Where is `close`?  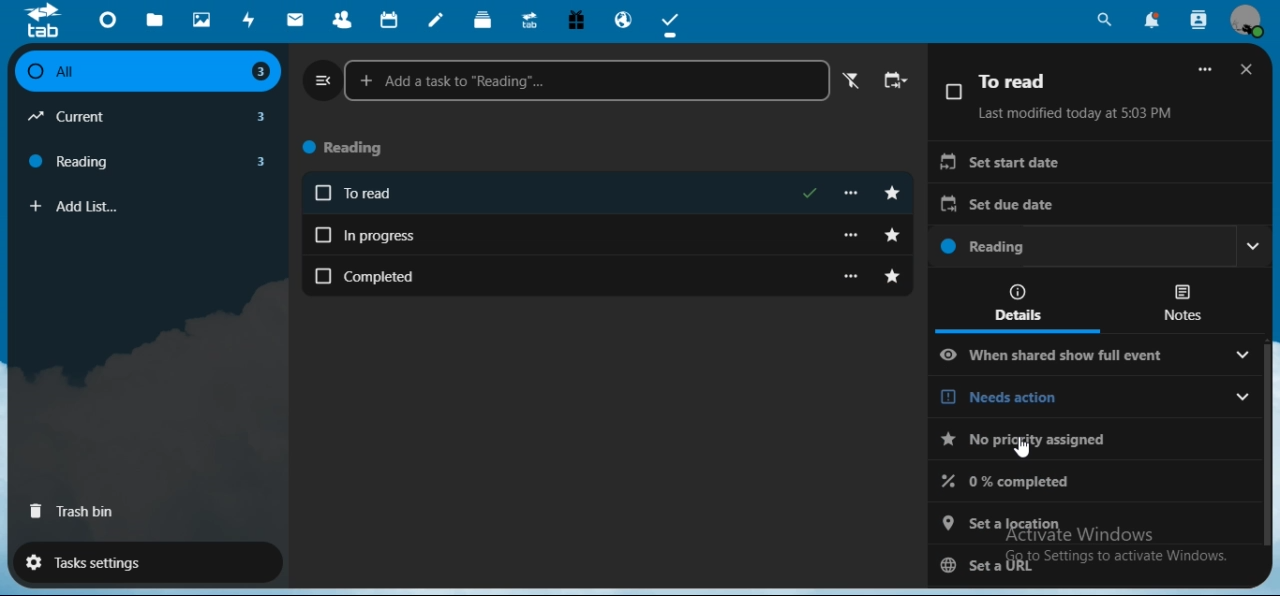
close is located at coordinates (1249, 72).